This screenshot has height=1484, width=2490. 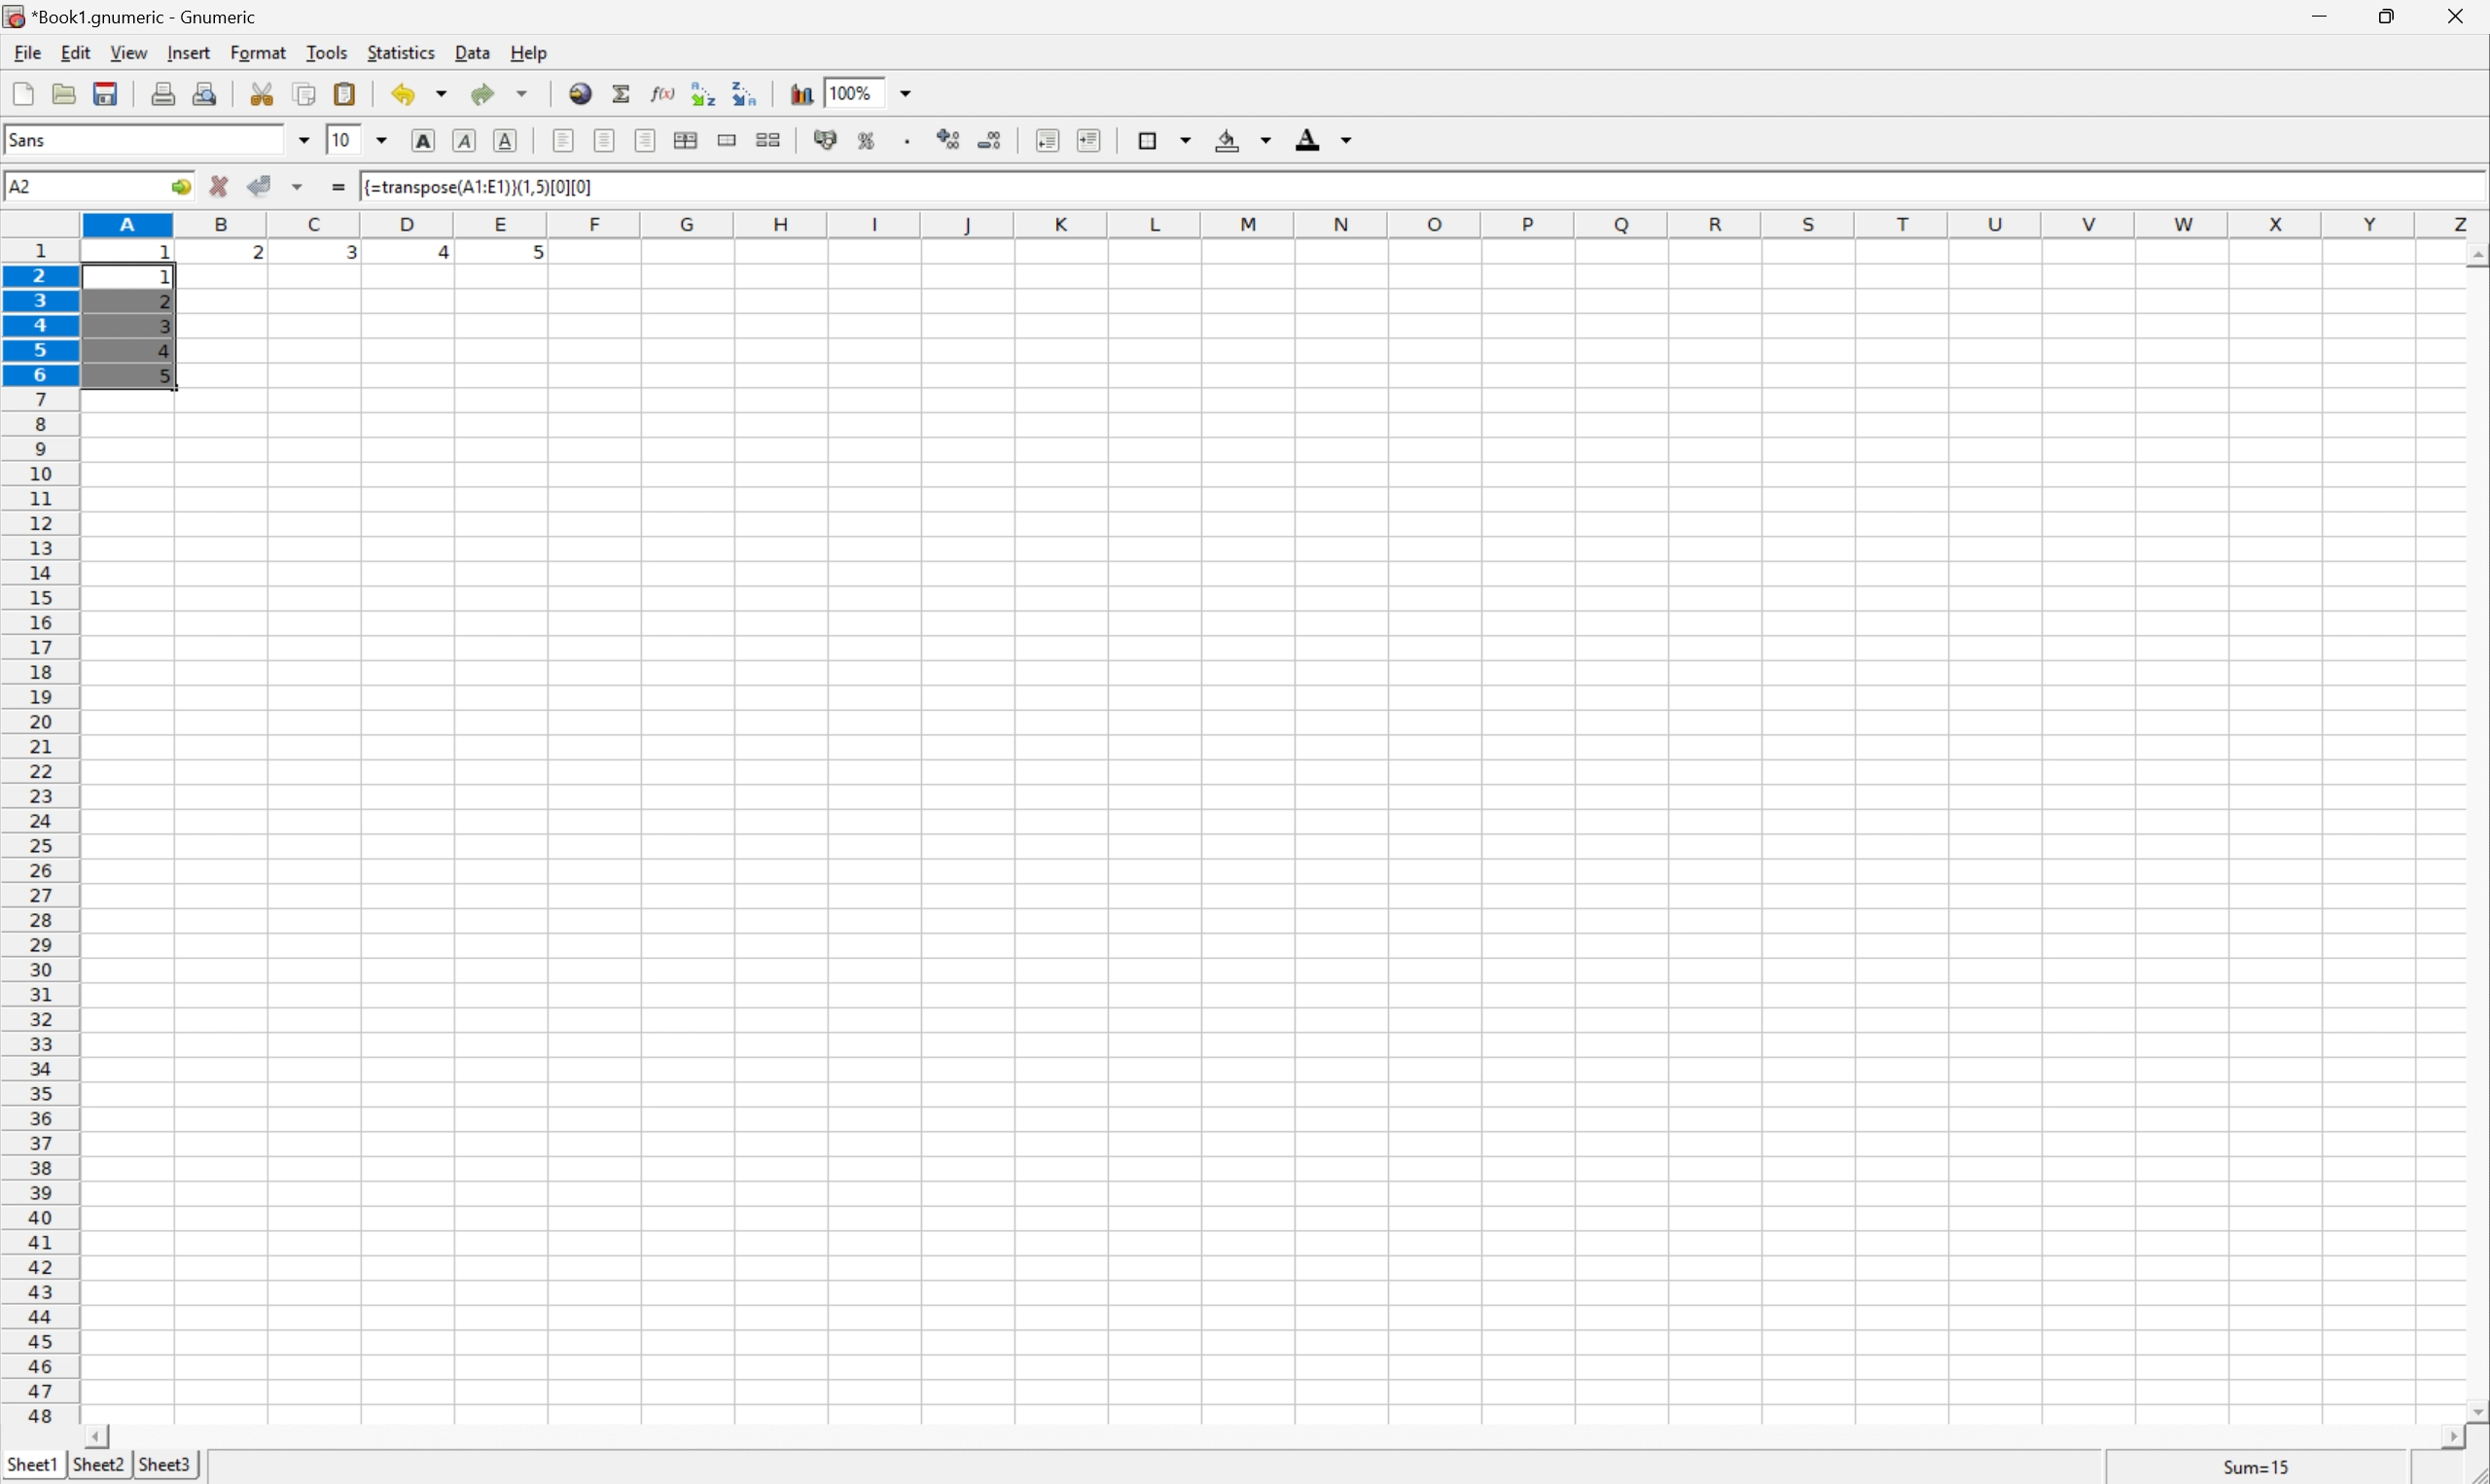 I want to click on new, so click(x=24, y=92).